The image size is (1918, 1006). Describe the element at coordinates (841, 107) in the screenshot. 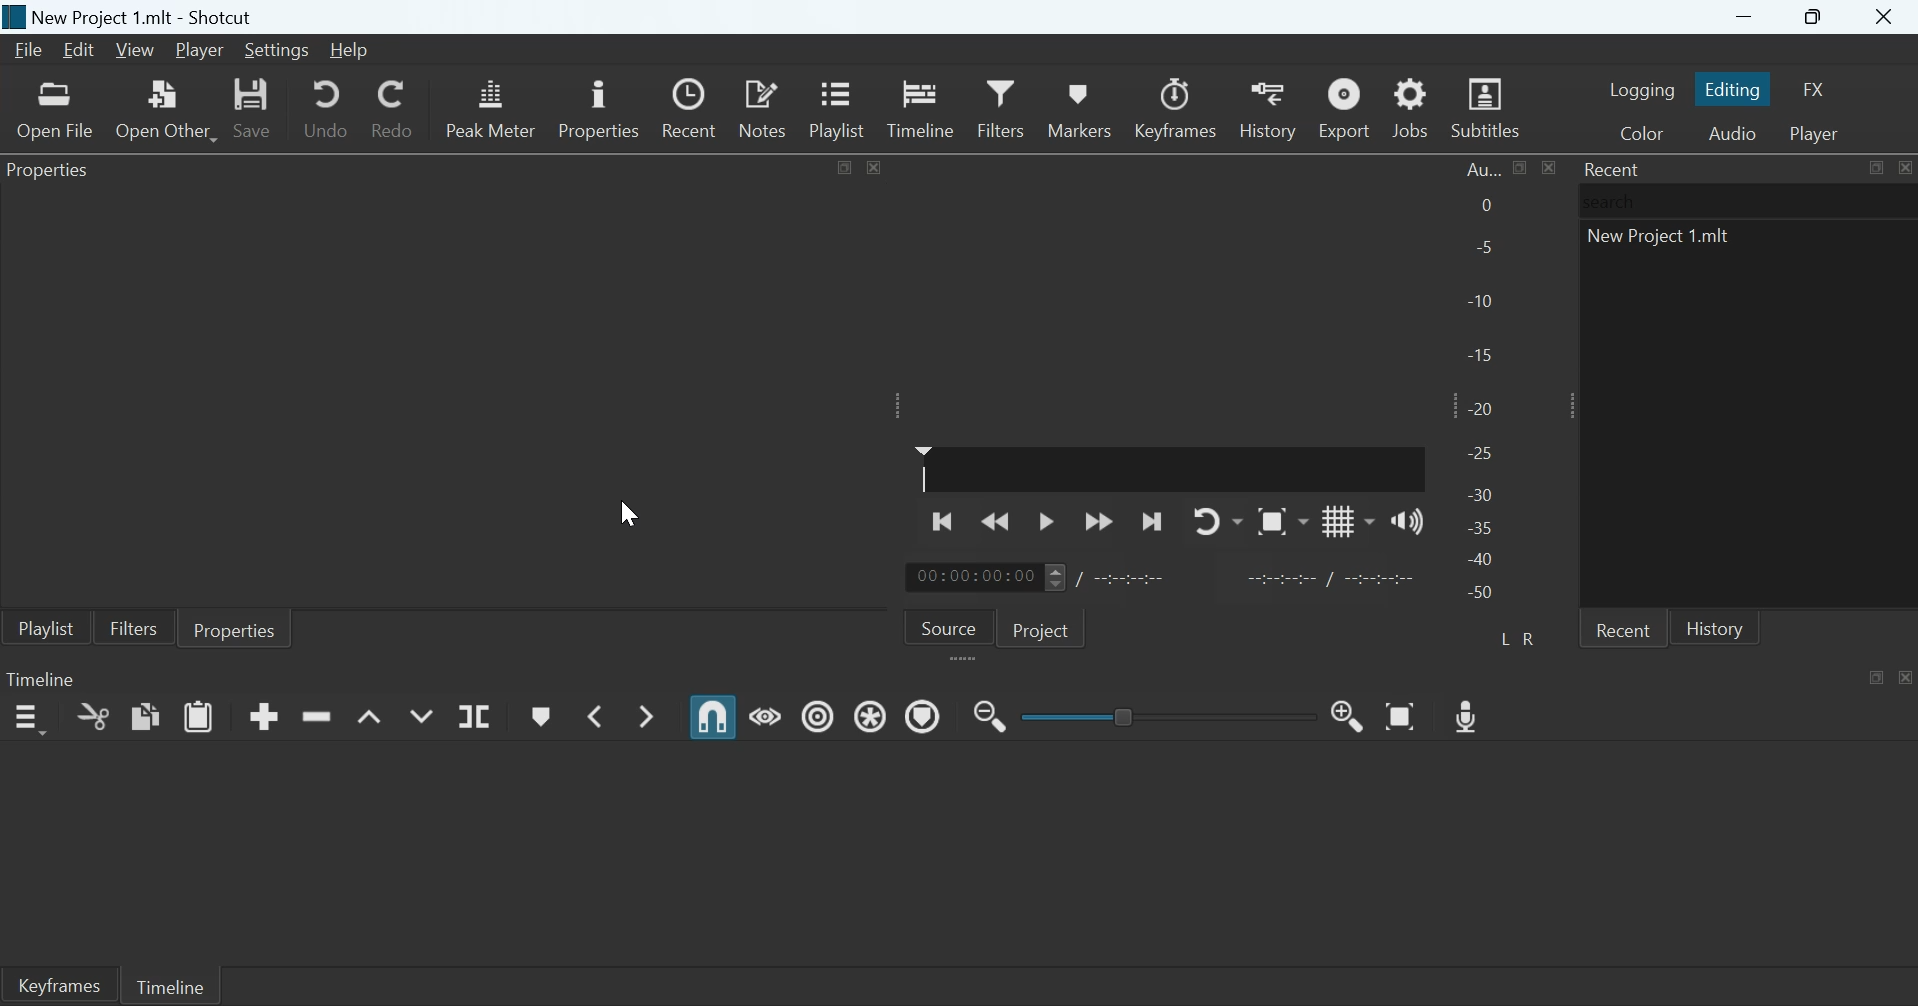

I see `Playlist` at that location.